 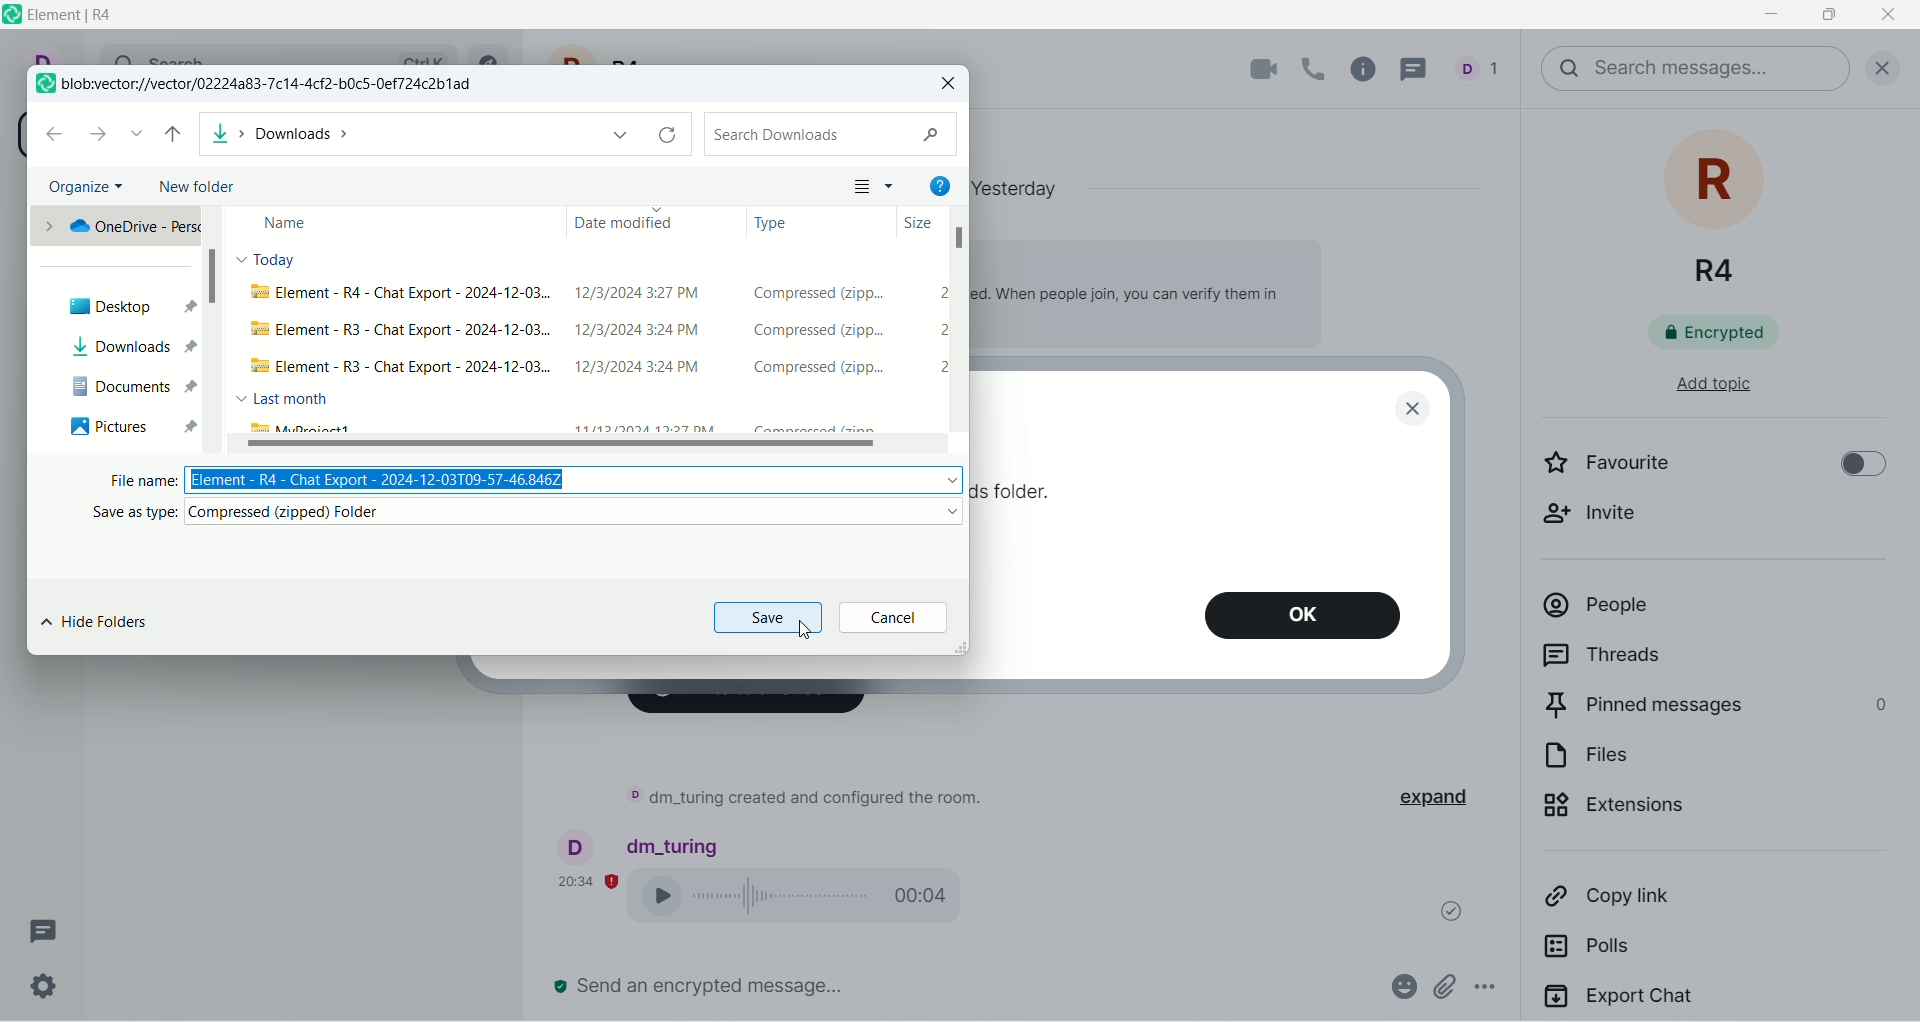 What do you see at coordinates (217, 328) in the screenshot?
I see `vertical scroll bar` at bounding box center [217, 328].